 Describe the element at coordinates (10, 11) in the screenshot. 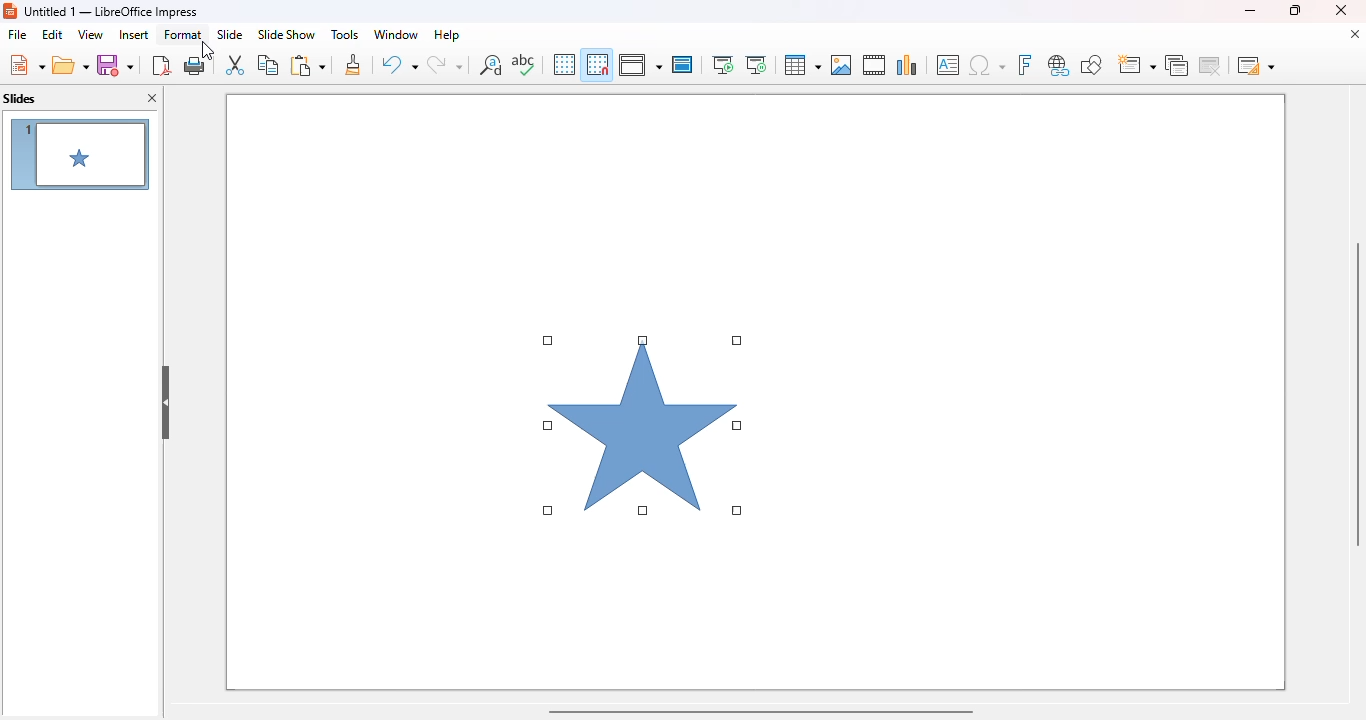

I see `logo` at that location.